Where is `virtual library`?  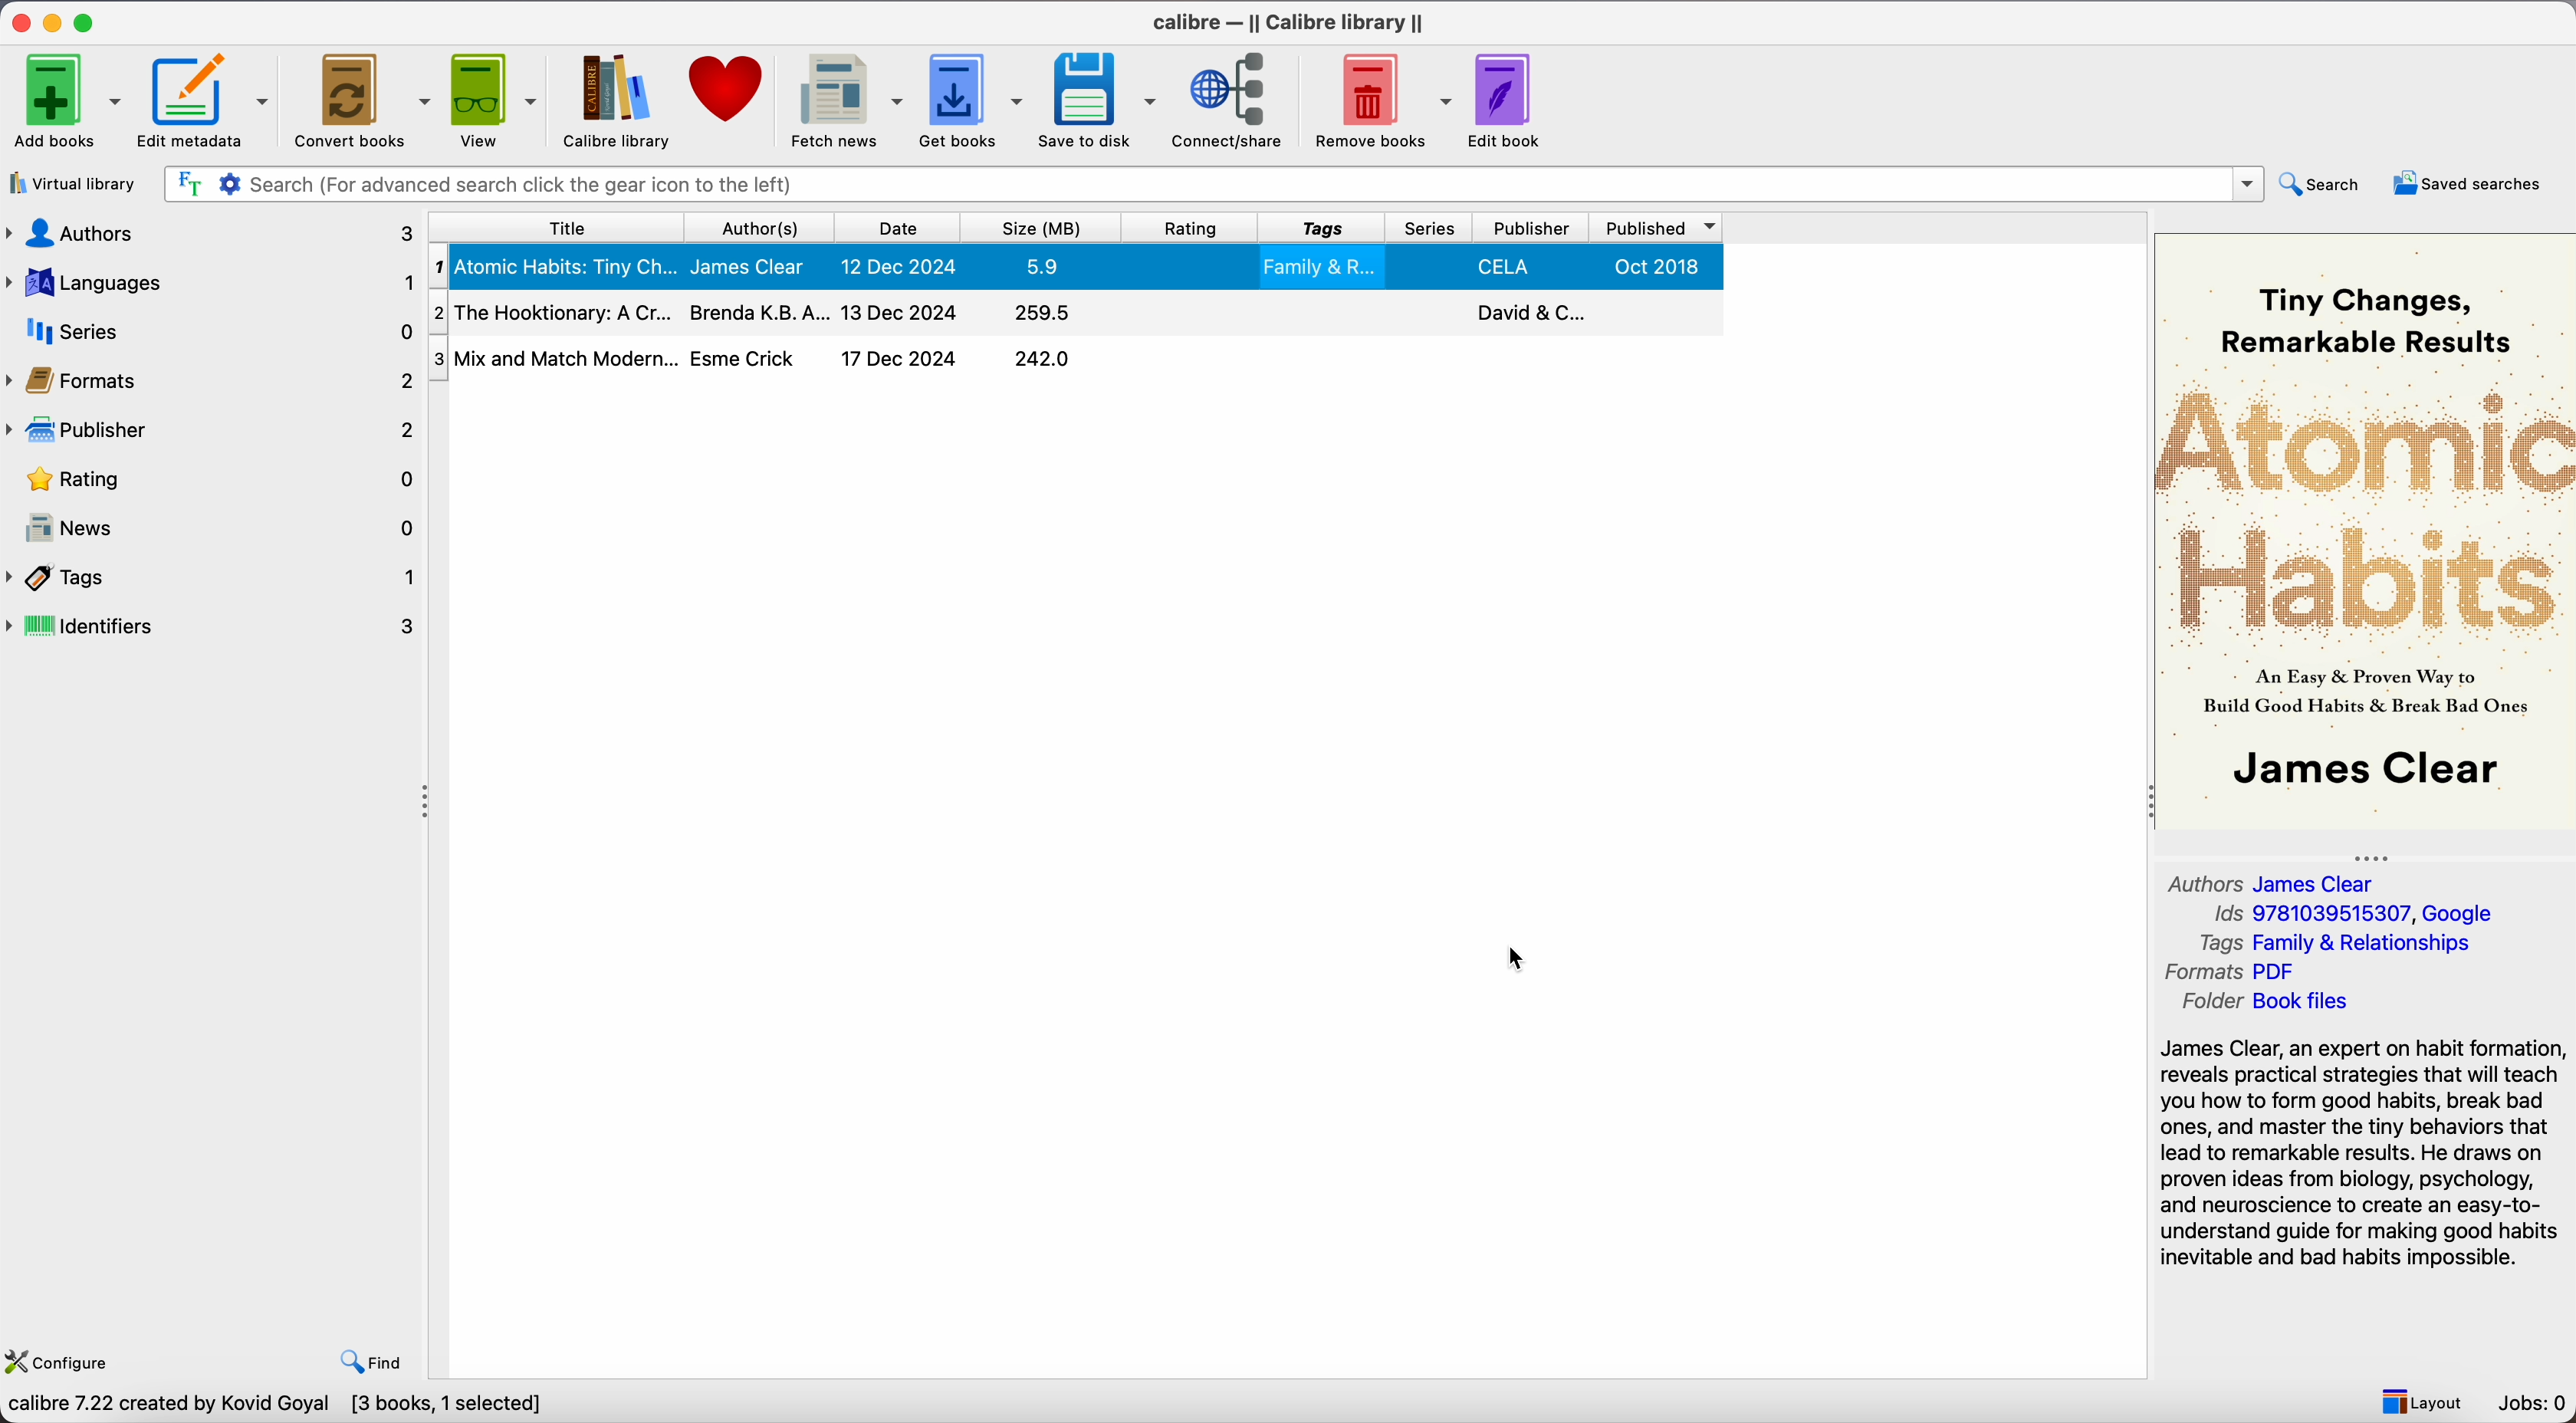
virtual library is located at coordinates (74, 185).